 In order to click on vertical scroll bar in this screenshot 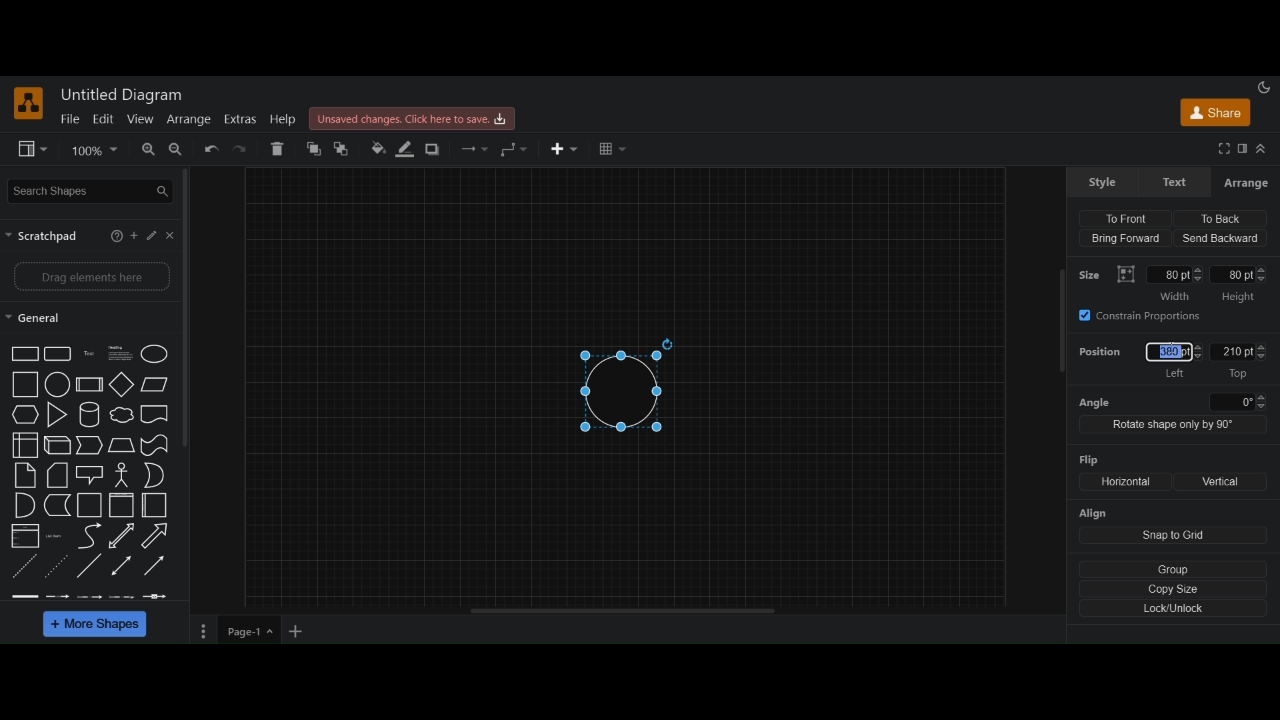, I will do `click(191, 307)`.